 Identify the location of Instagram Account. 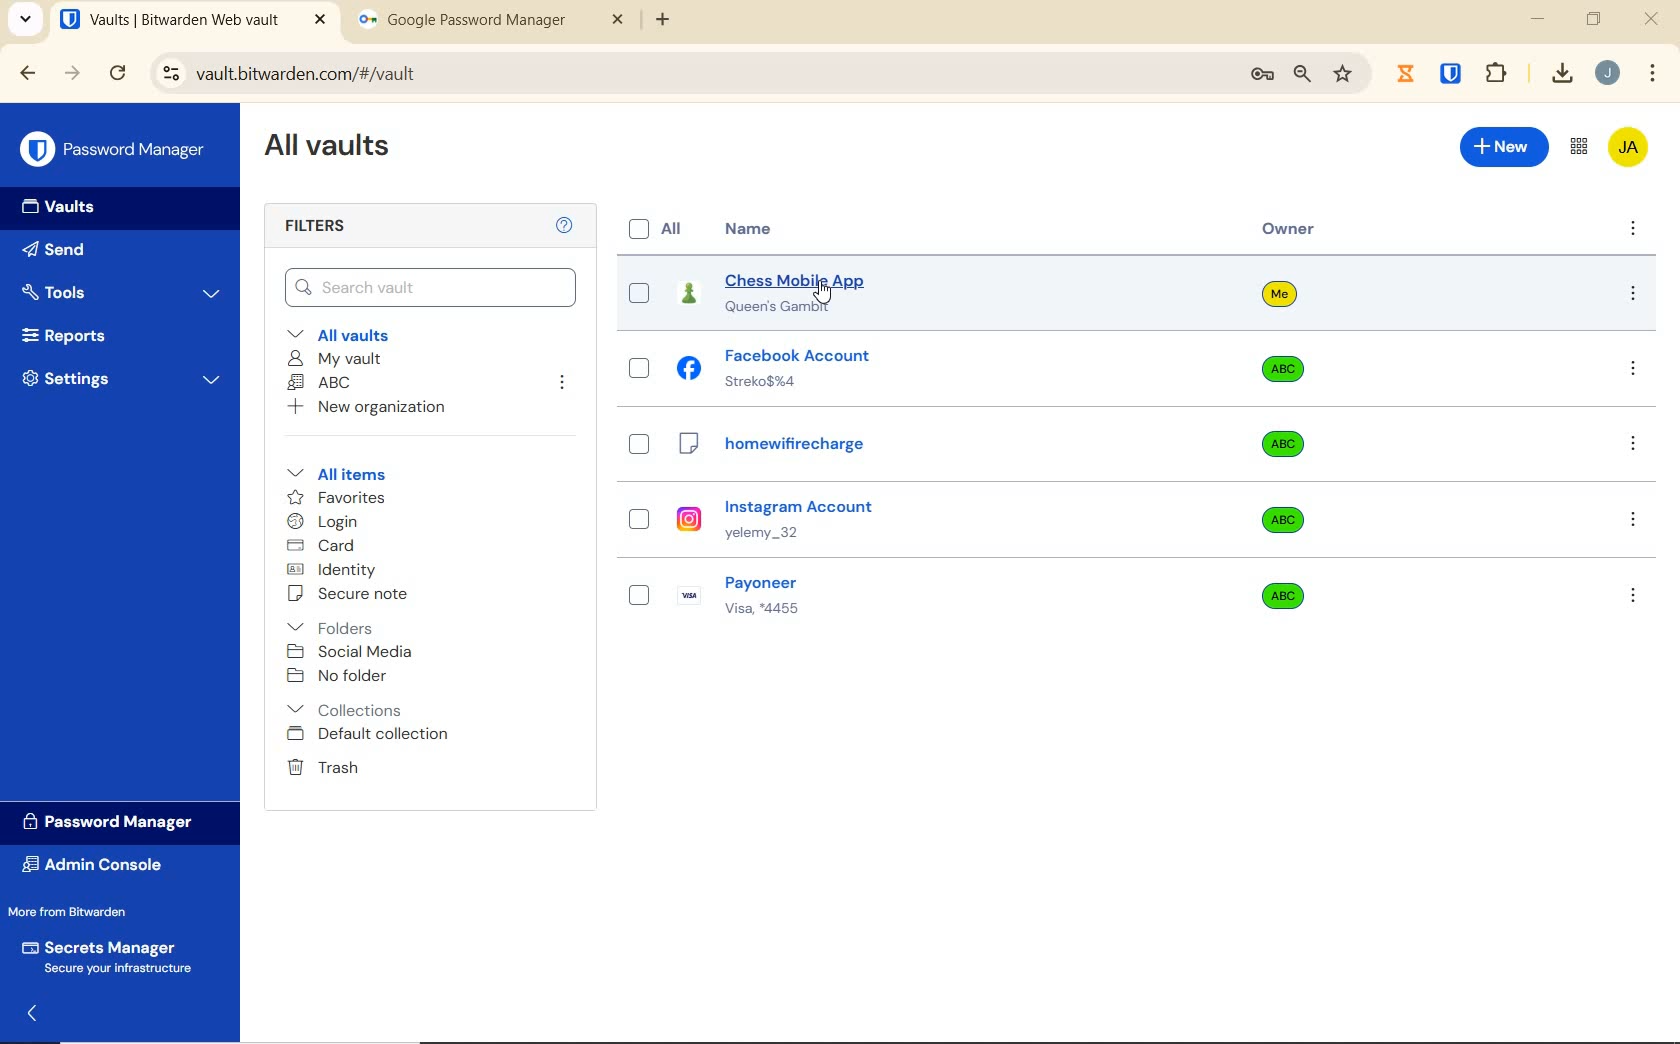
(807, 503).